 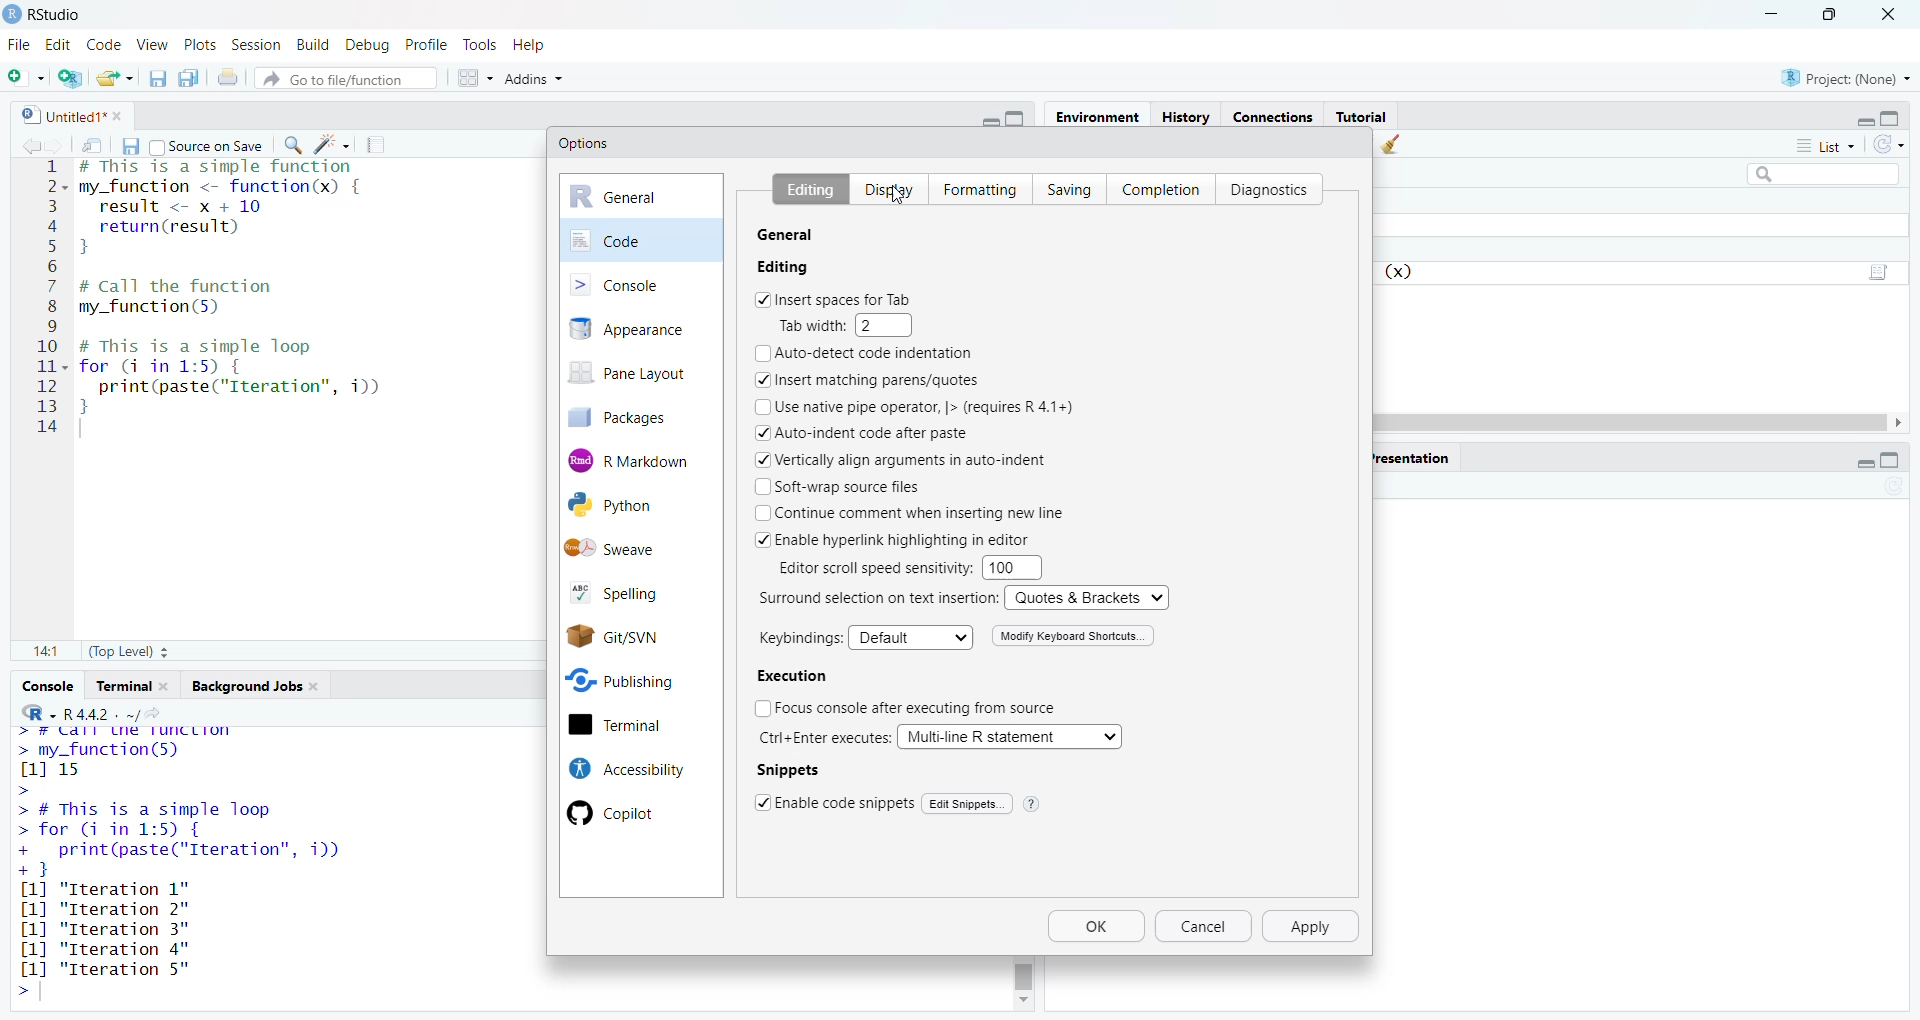 What do you see at coordinates (1882, 269) in the screenshot?
I see `script` at bounding box center [1882, 269].